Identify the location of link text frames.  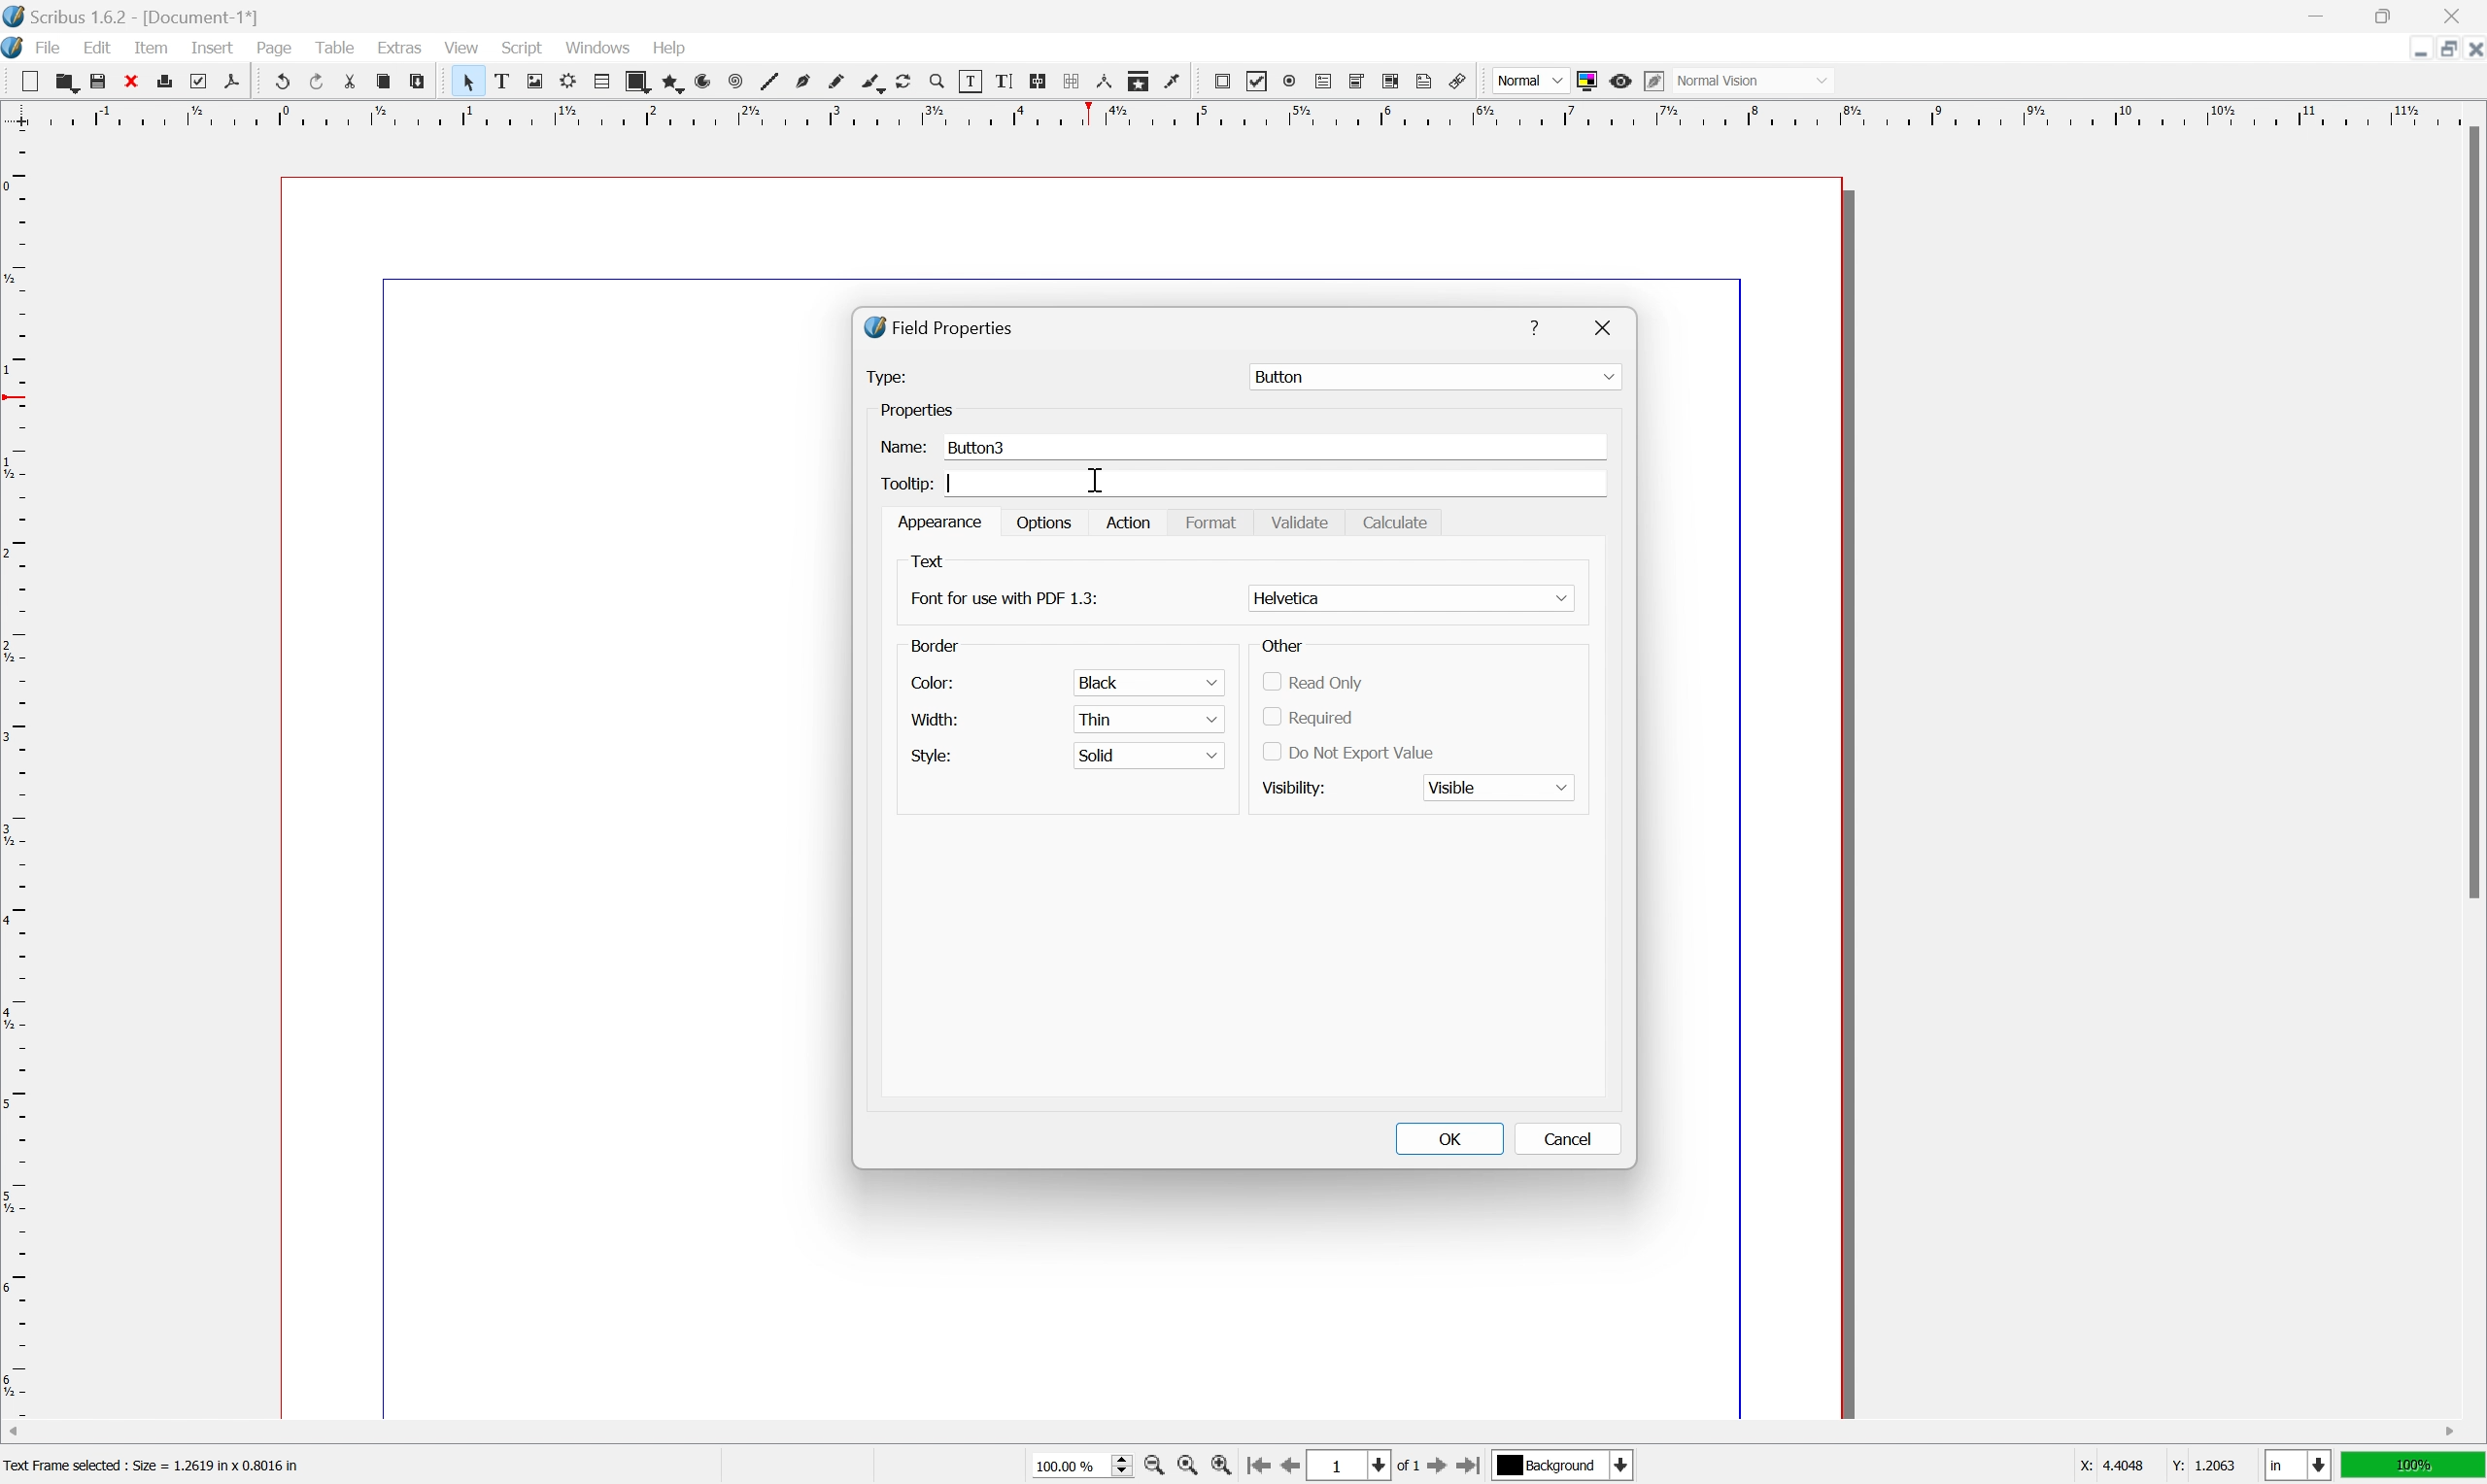
(1038, 80).